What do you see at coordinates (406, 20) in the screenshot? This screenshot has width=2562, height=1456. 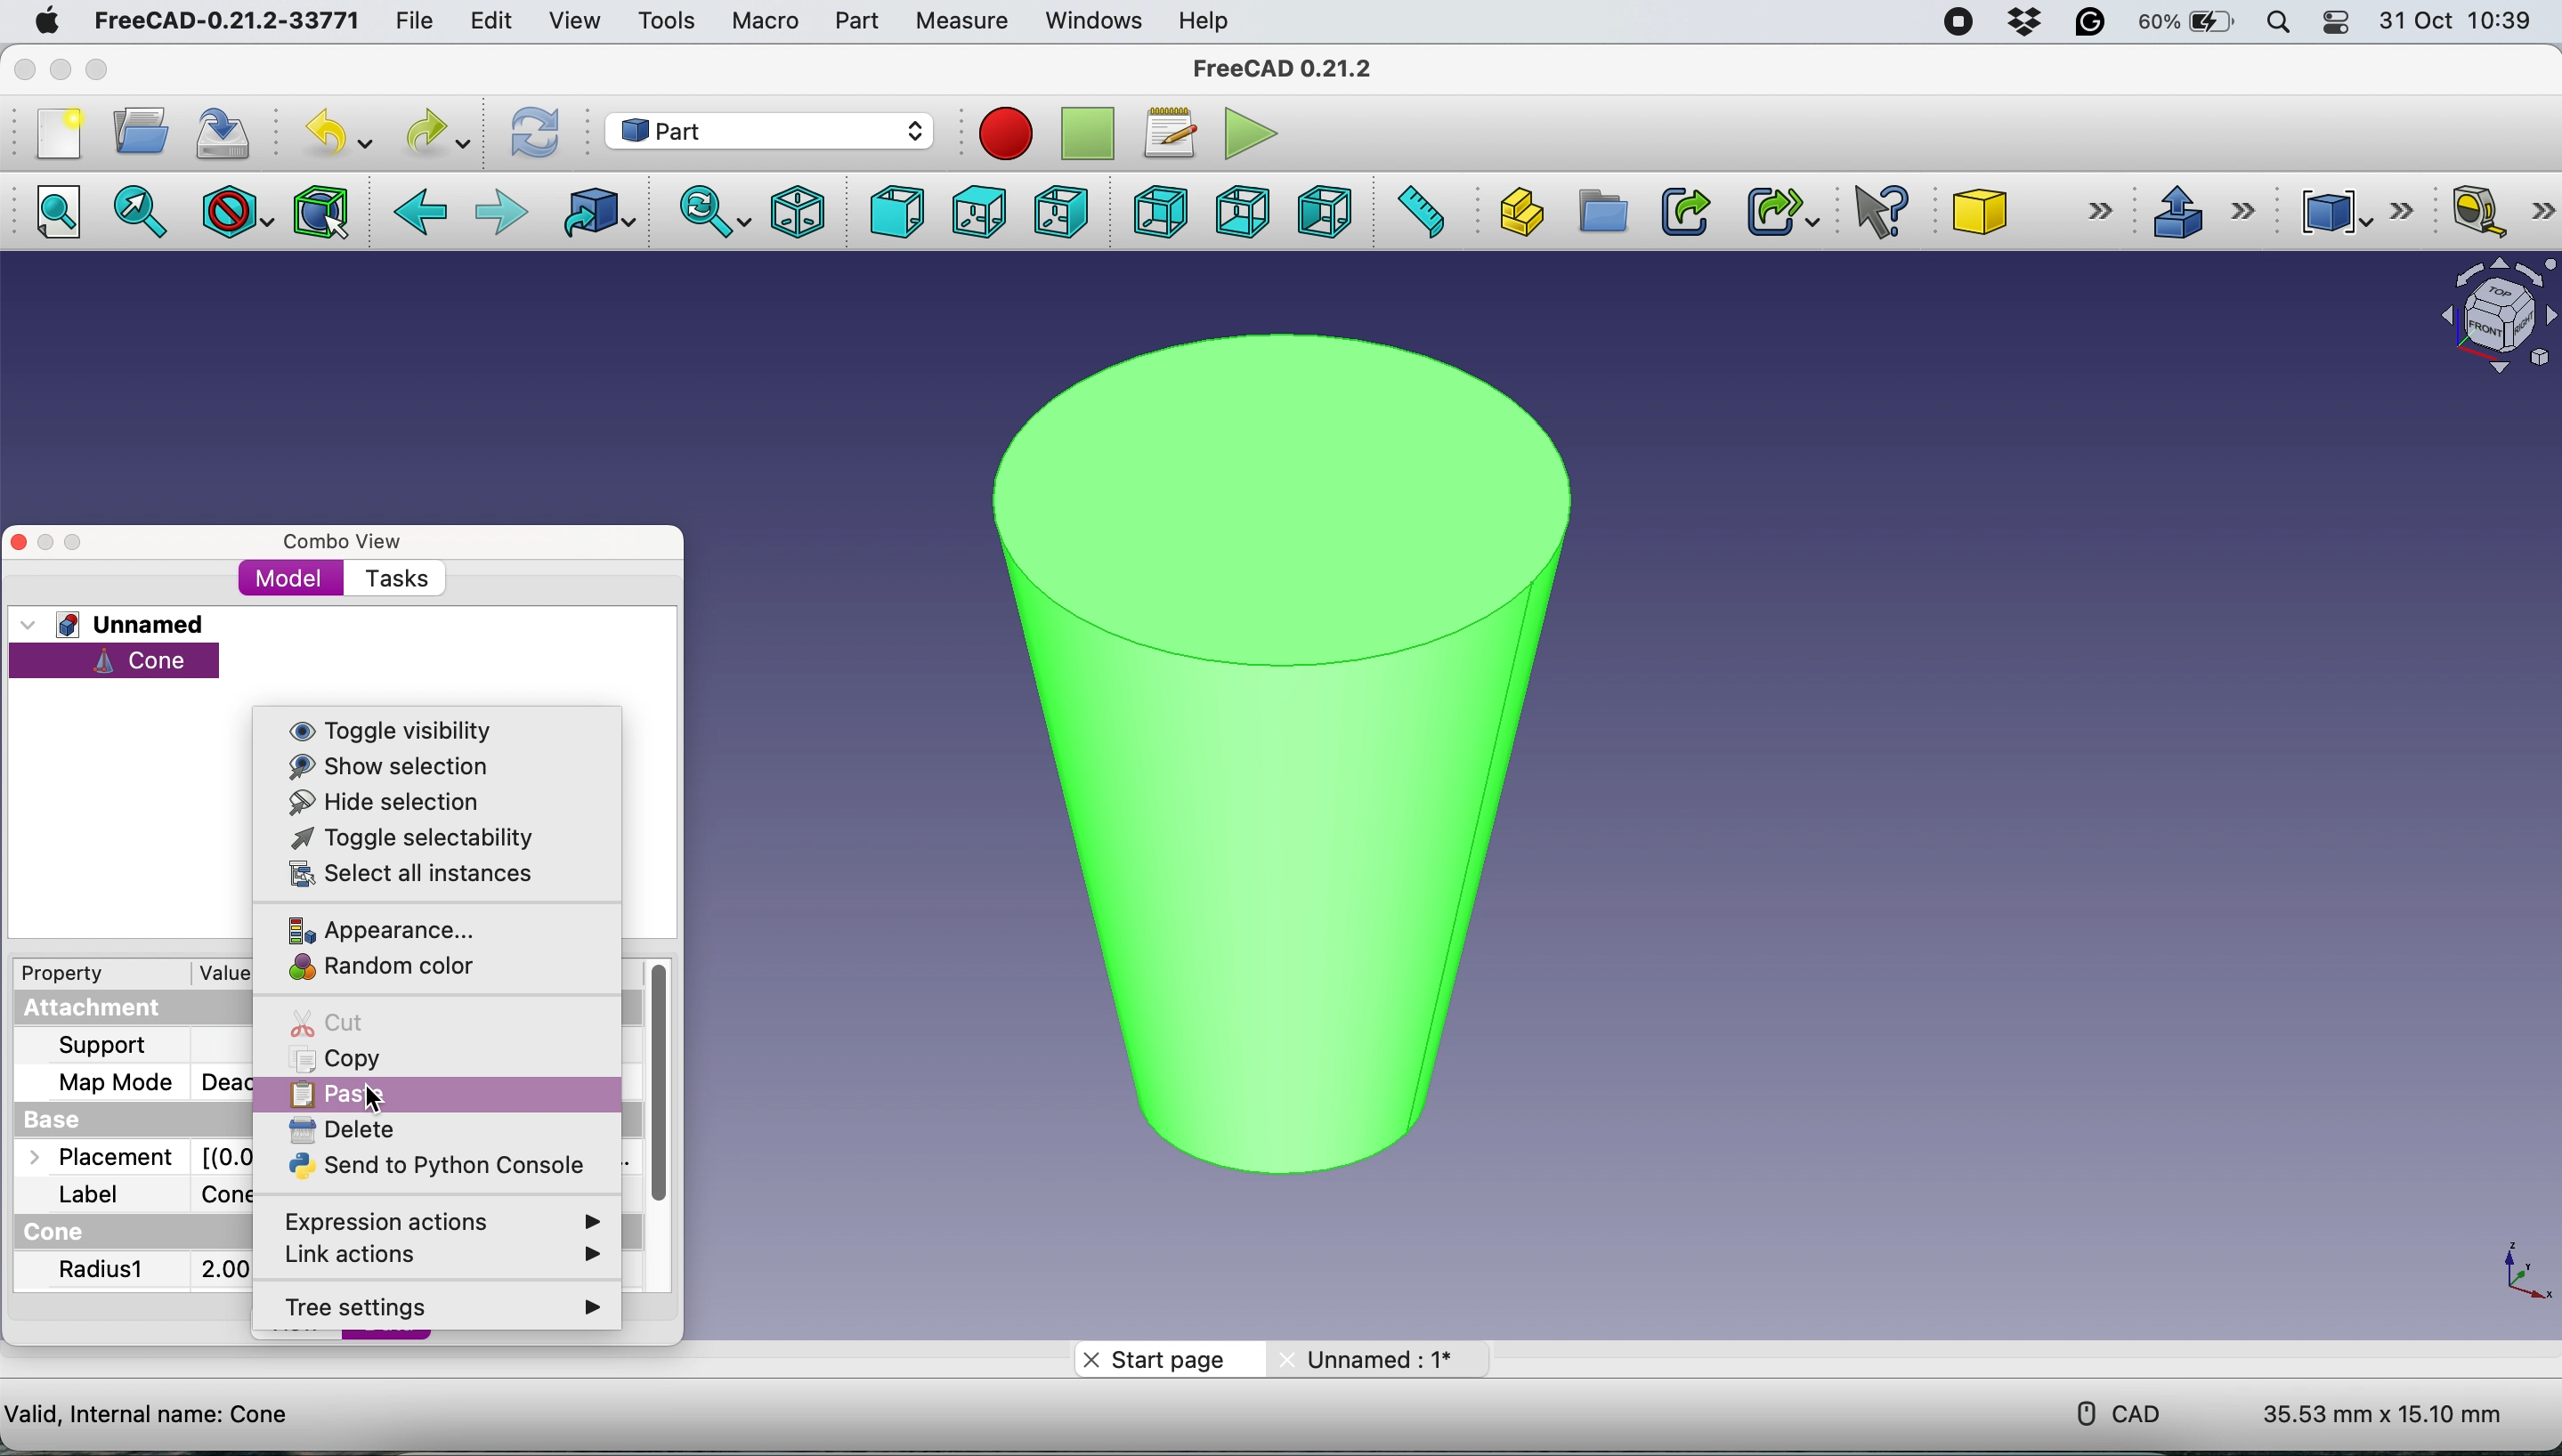 I see `file` at bounding box center [406, 20].